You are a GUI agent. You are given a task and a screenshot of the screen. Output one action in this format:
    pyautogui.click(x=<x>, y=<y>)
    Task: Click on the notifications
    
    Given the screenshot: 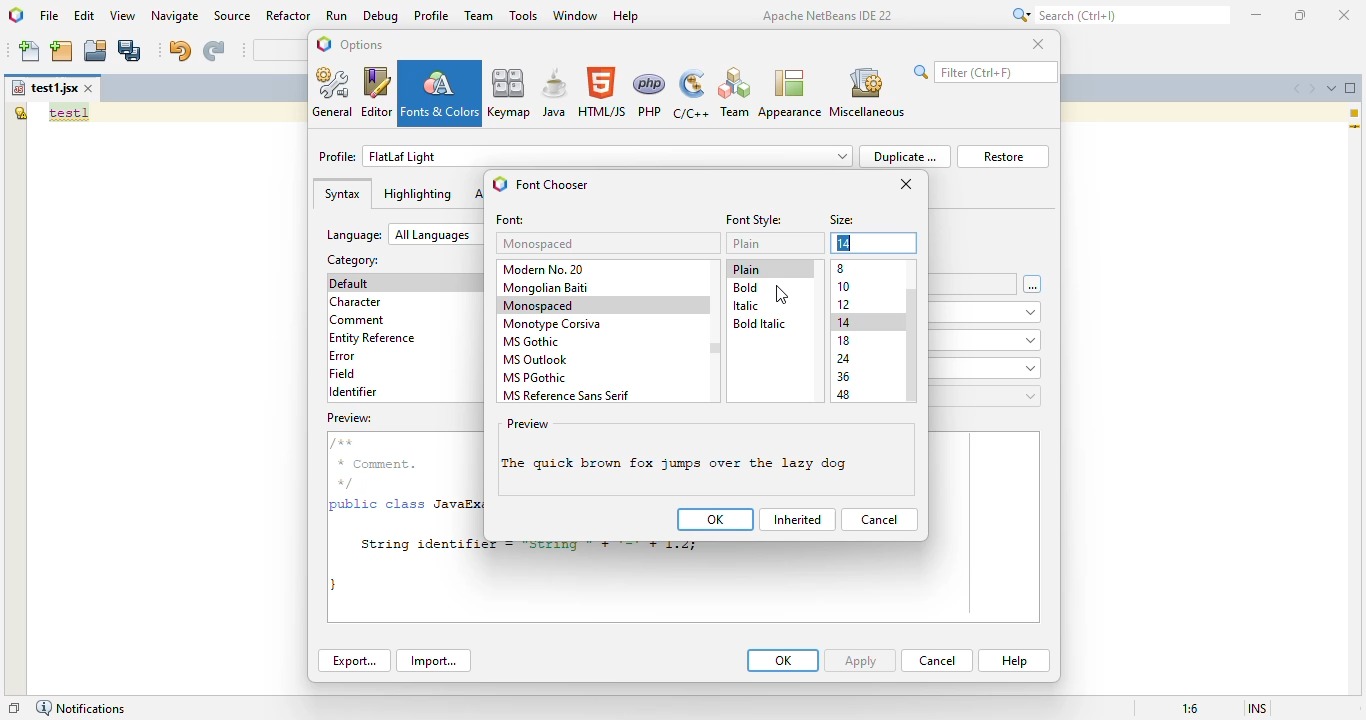 What is the action you would take?
    pyautogui.click(x=80, y=708)
    